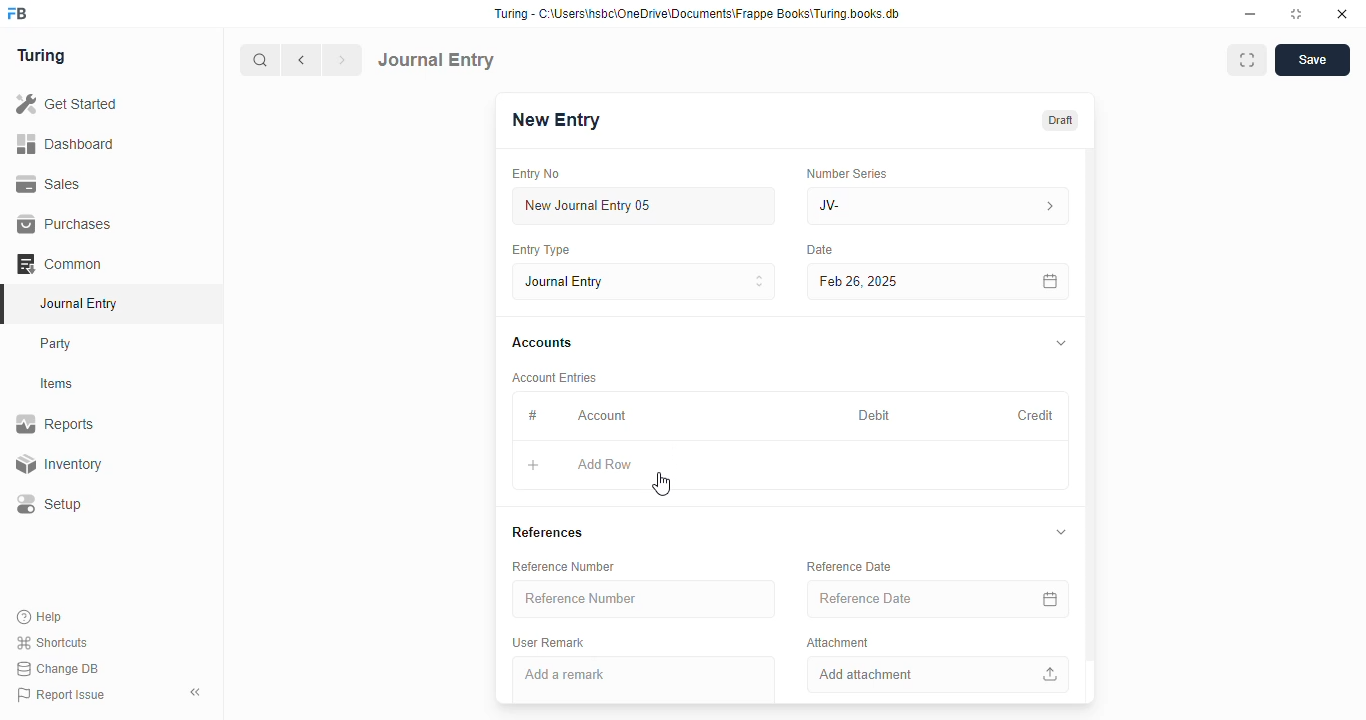 The image size is (1366, 720). What do you see at coordinates (605, 465) in the screenshot?
I see `add row` at bounding box center [605, 465].